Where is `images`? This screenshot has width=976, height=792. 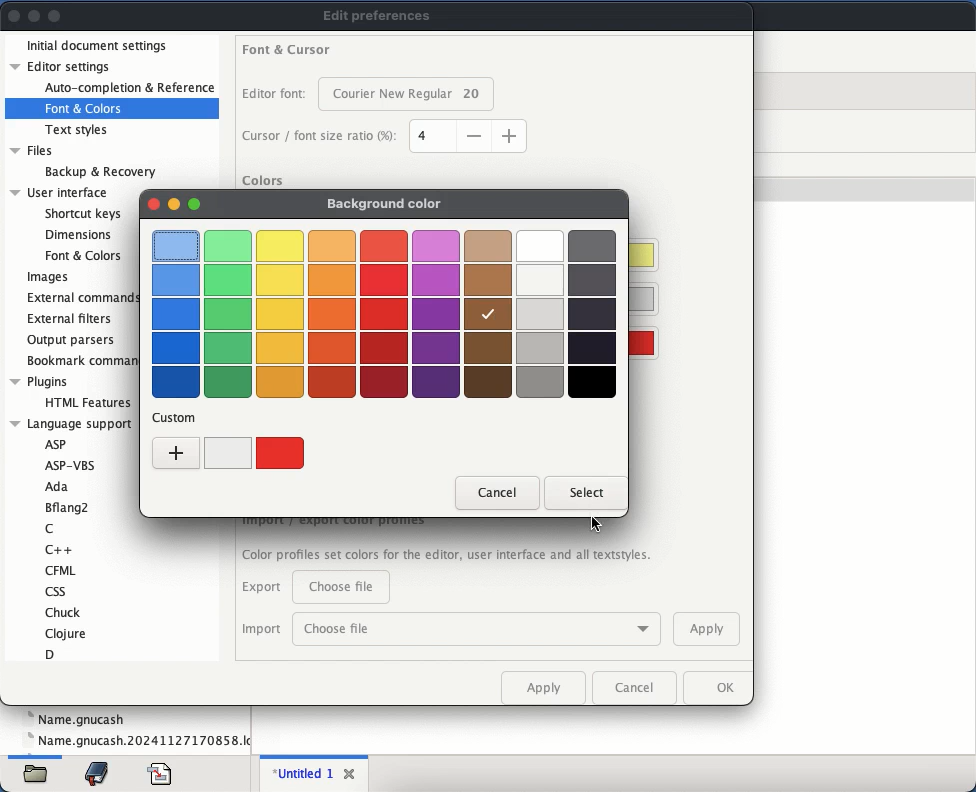 images is located at coordinates (48, 278).